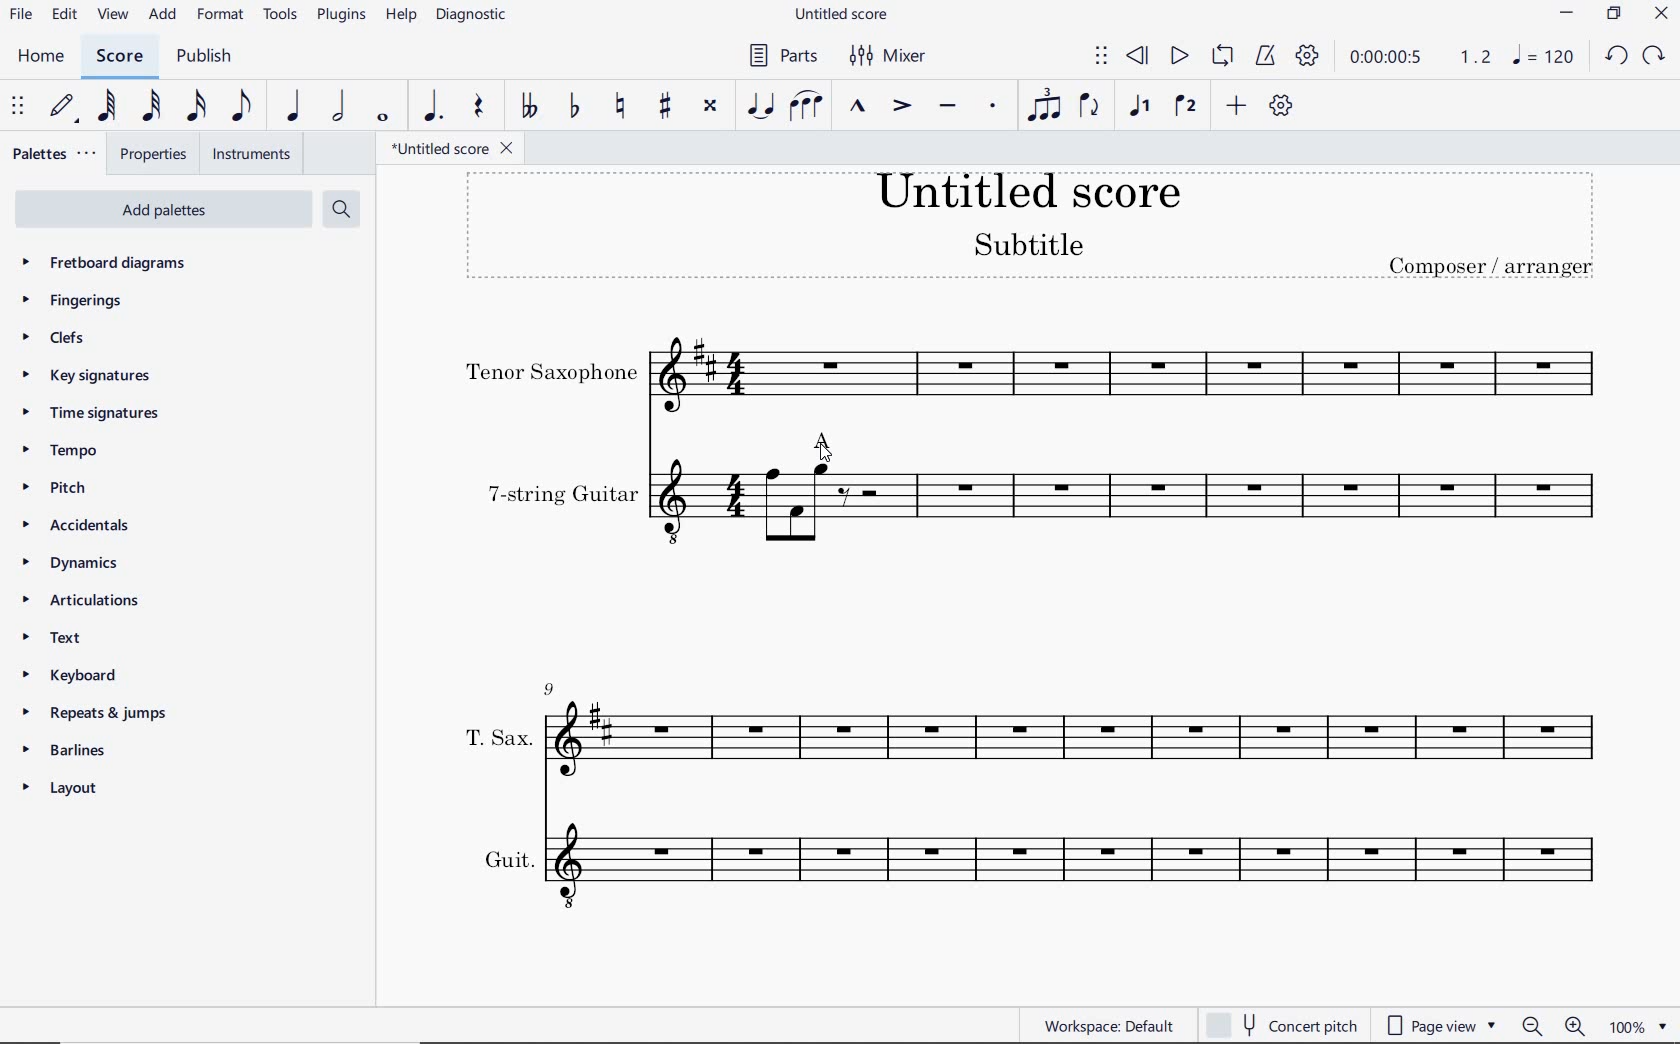  I want to click on ARTICULATIONS, so click(87, 598).